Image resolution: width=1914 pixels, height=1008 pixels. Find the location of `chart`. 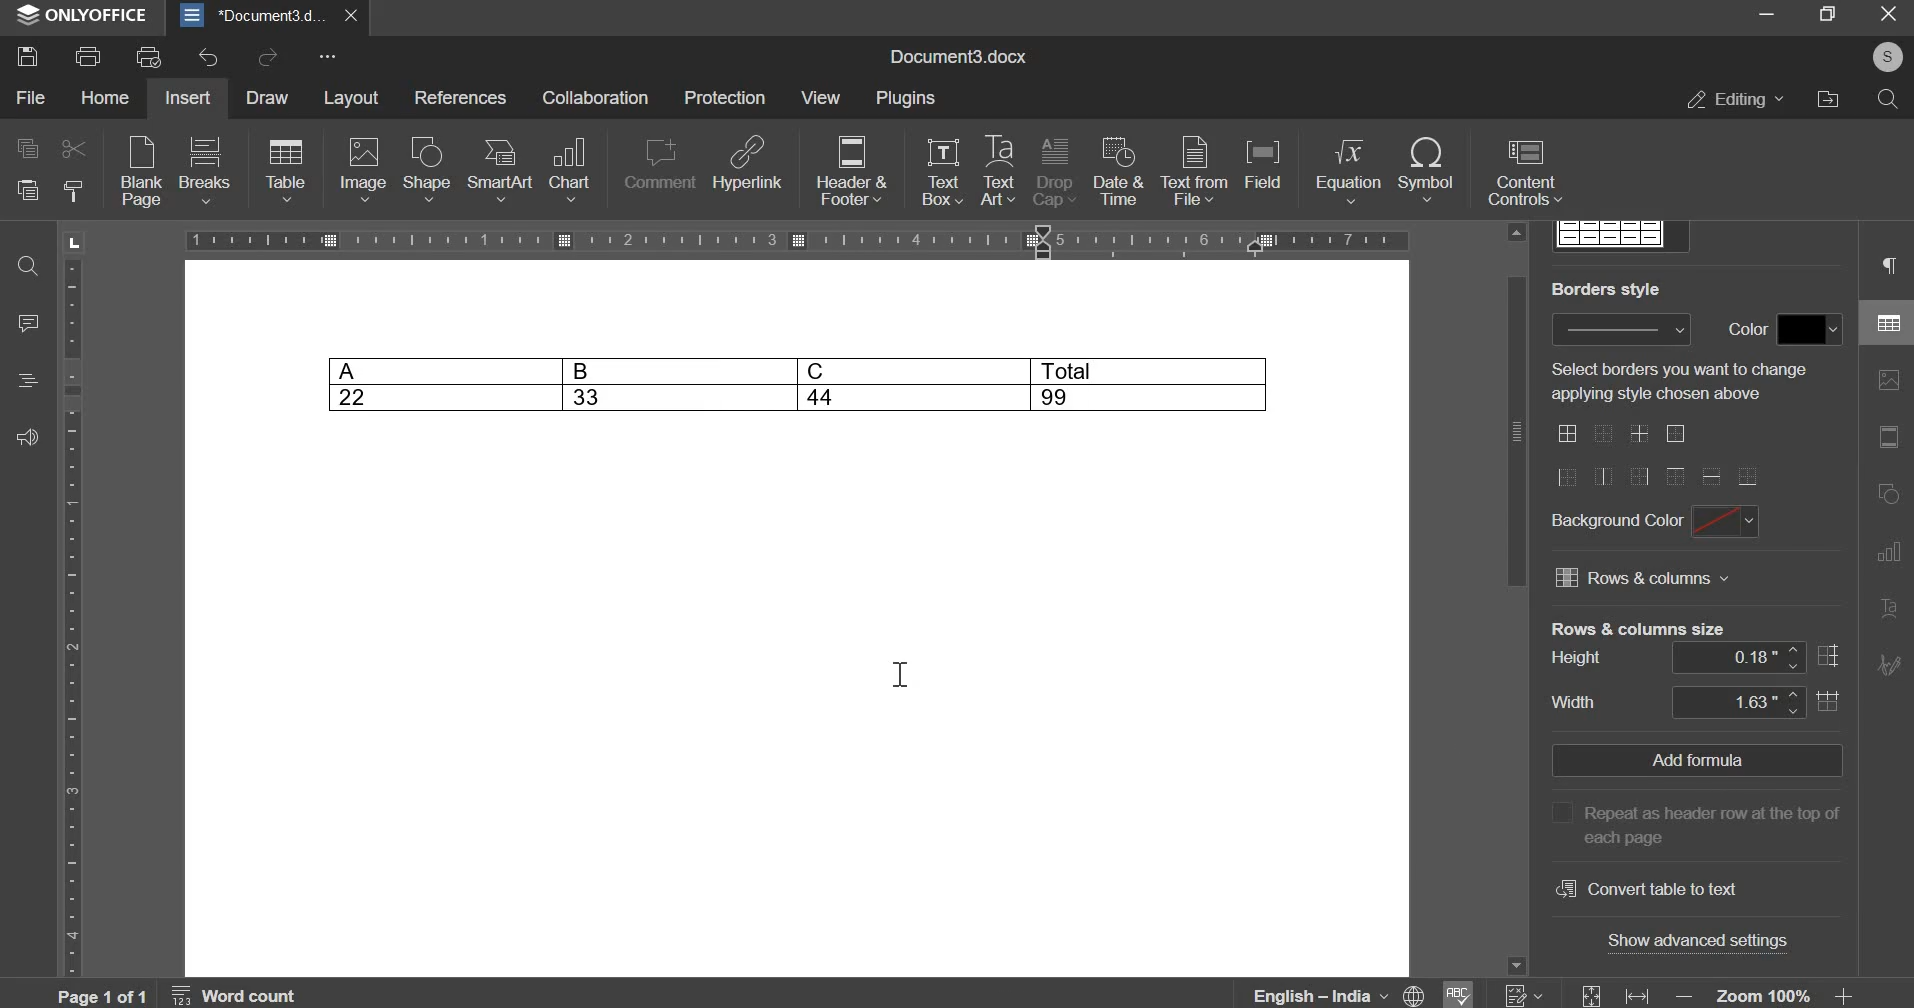

chart is located at coordinates (571, 167).